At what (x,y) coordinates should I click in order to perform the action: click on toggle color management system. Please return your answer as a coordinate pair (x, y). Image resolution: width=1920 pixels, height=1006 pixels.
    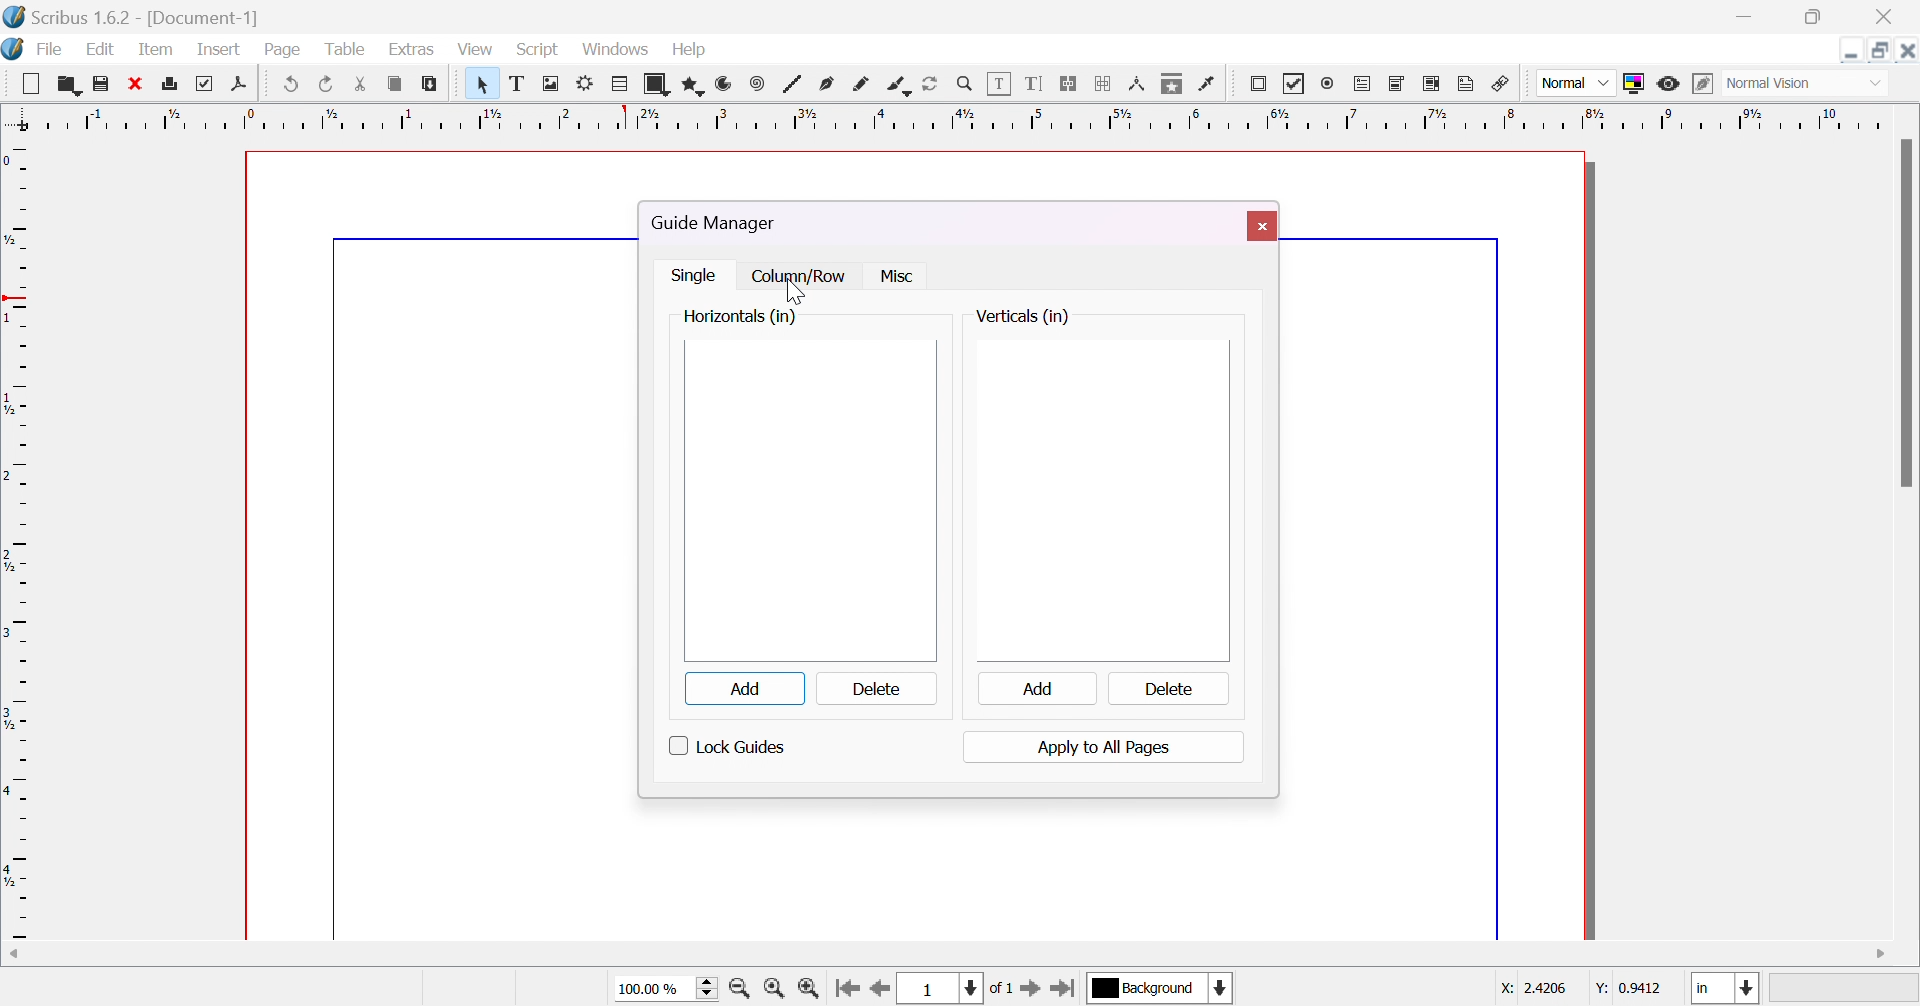
    Looking at the image, I should click on (1638, 82).